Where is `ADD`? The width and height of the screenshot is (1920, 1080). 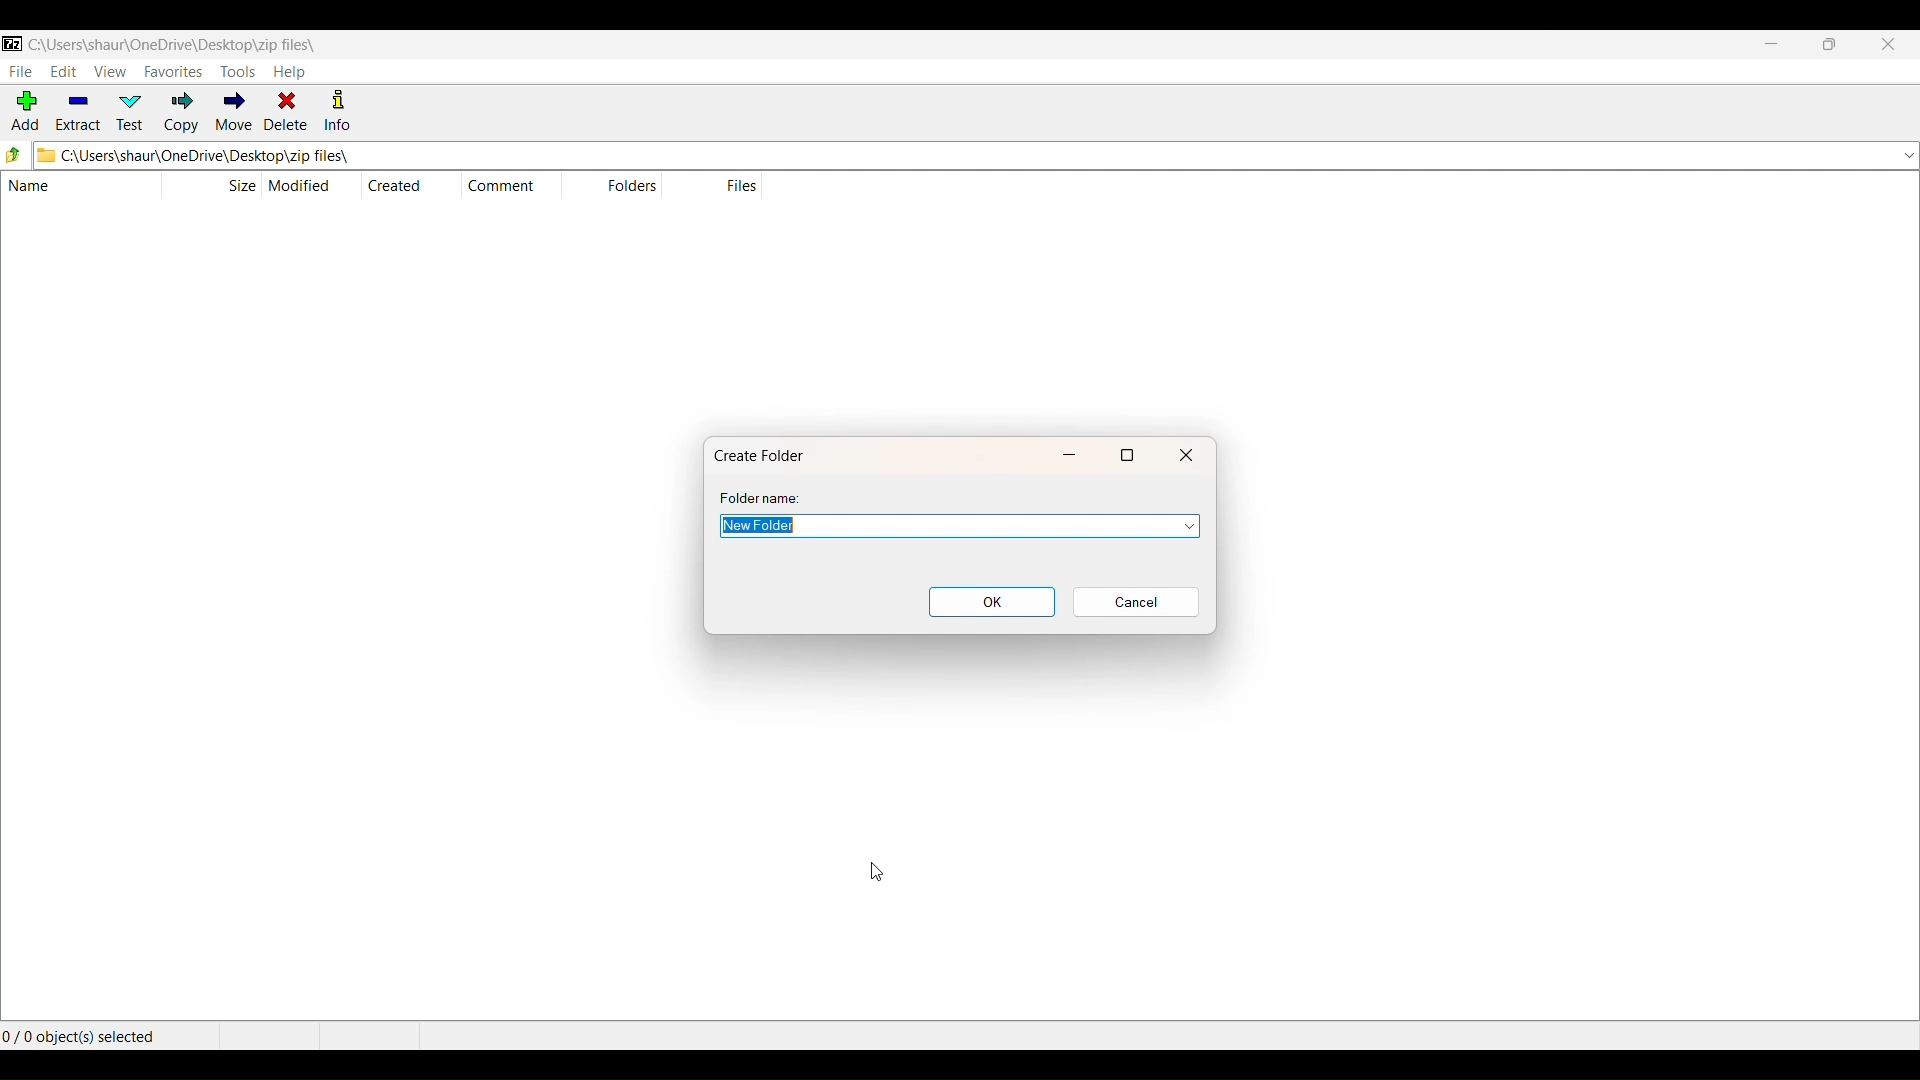 ADD is located at coordinates (22, 113).